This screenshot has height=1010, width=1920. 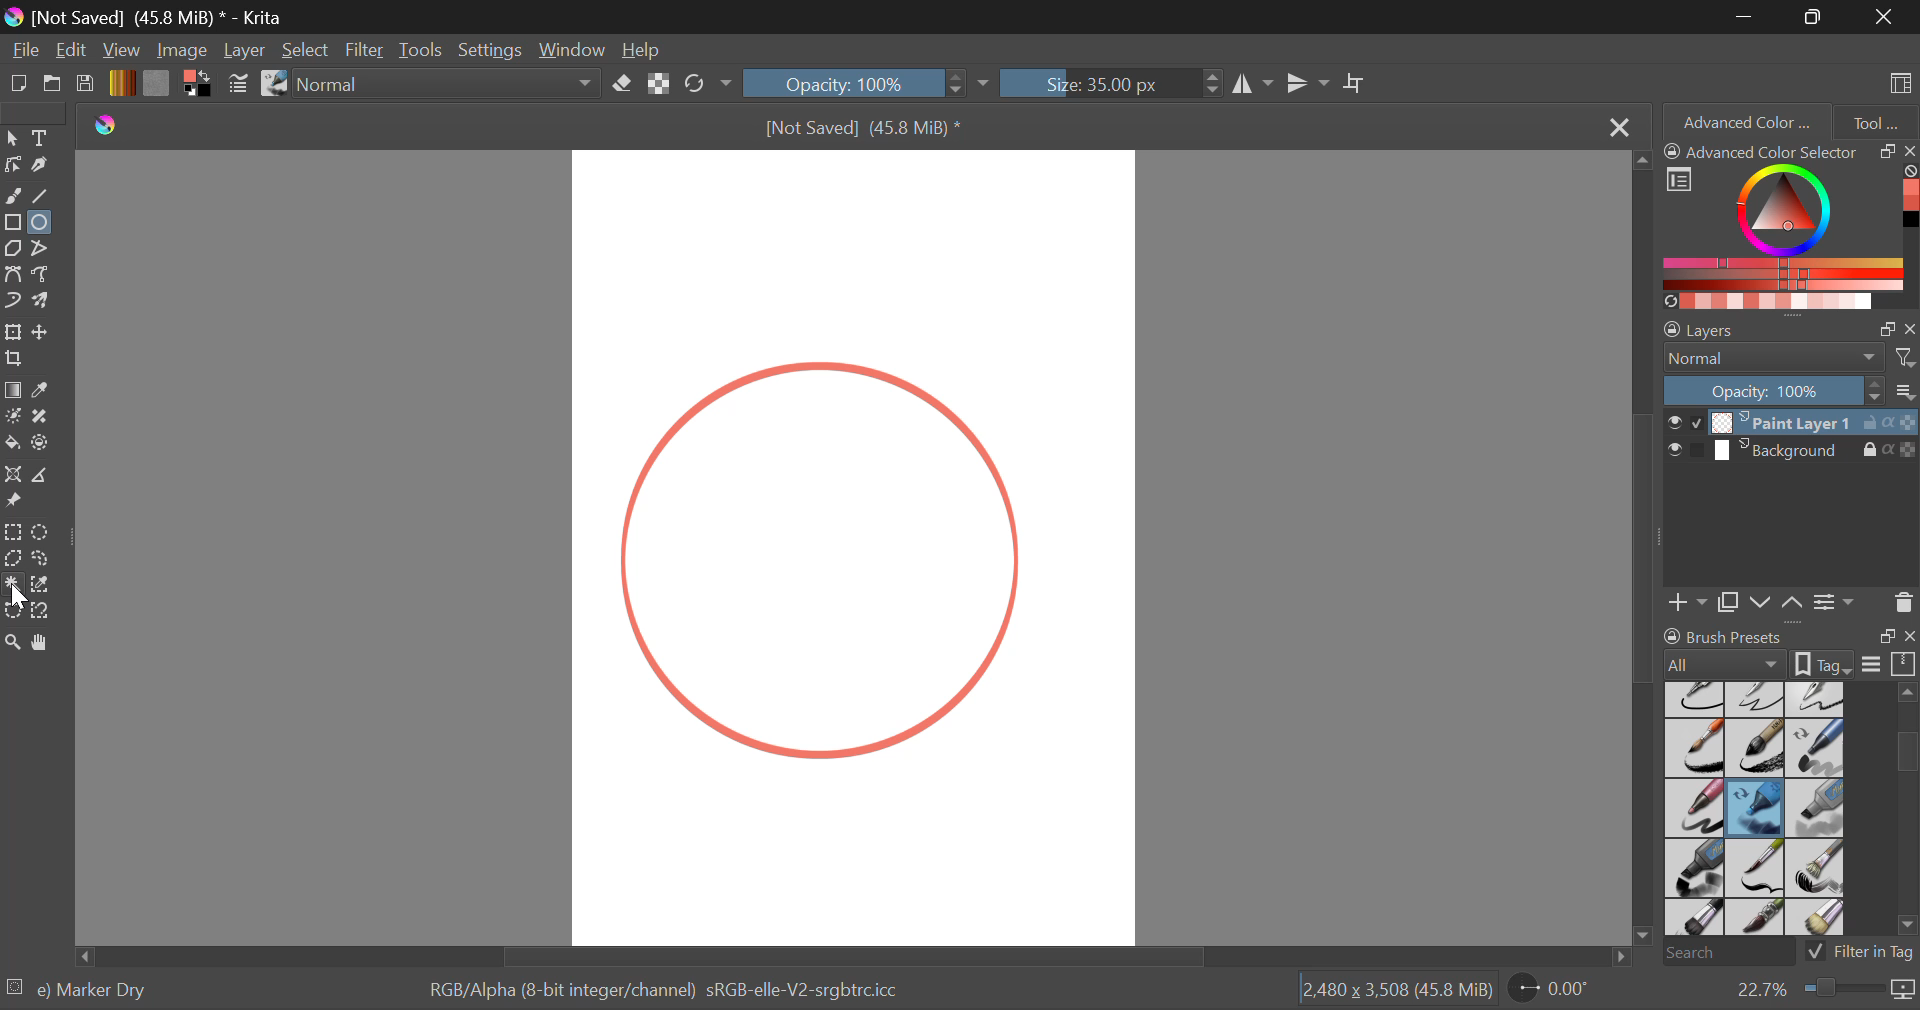 What do you see at coordinates (1357, 84) in the screenshot?
I see `Crop` at bounding box center [1357, 84].